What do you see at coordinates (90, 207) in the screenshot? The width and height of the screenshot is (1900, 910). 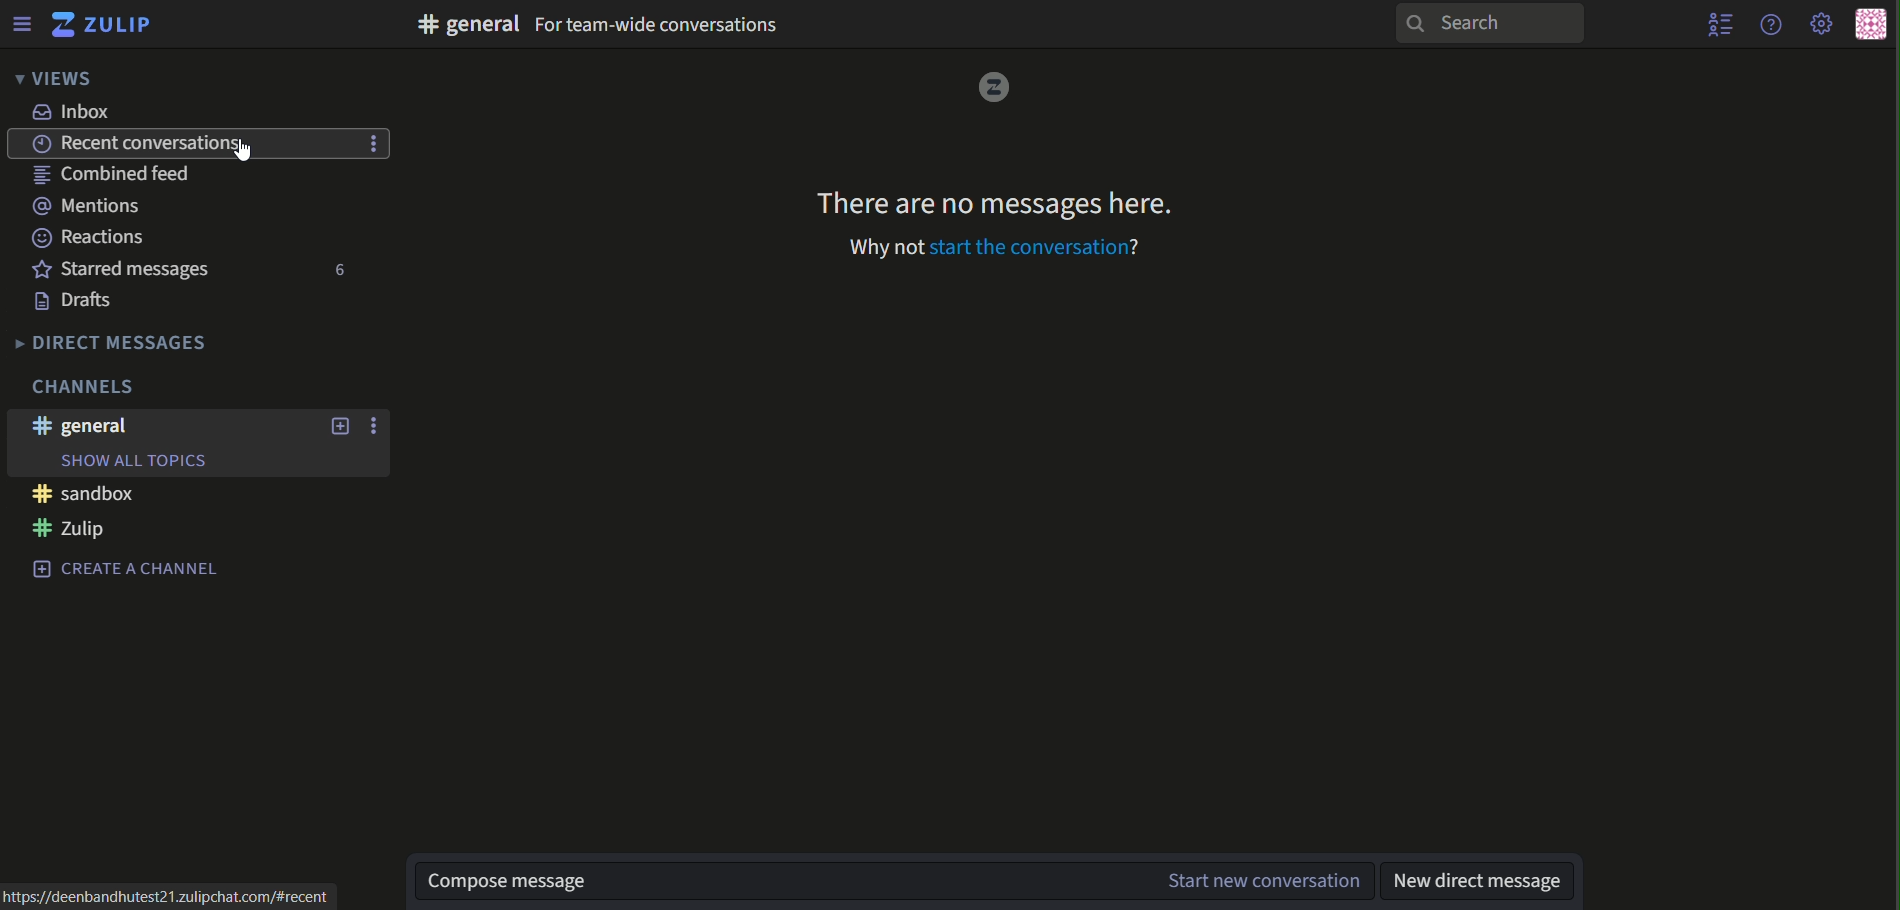 I see `text` at bounding box center [90, 207].